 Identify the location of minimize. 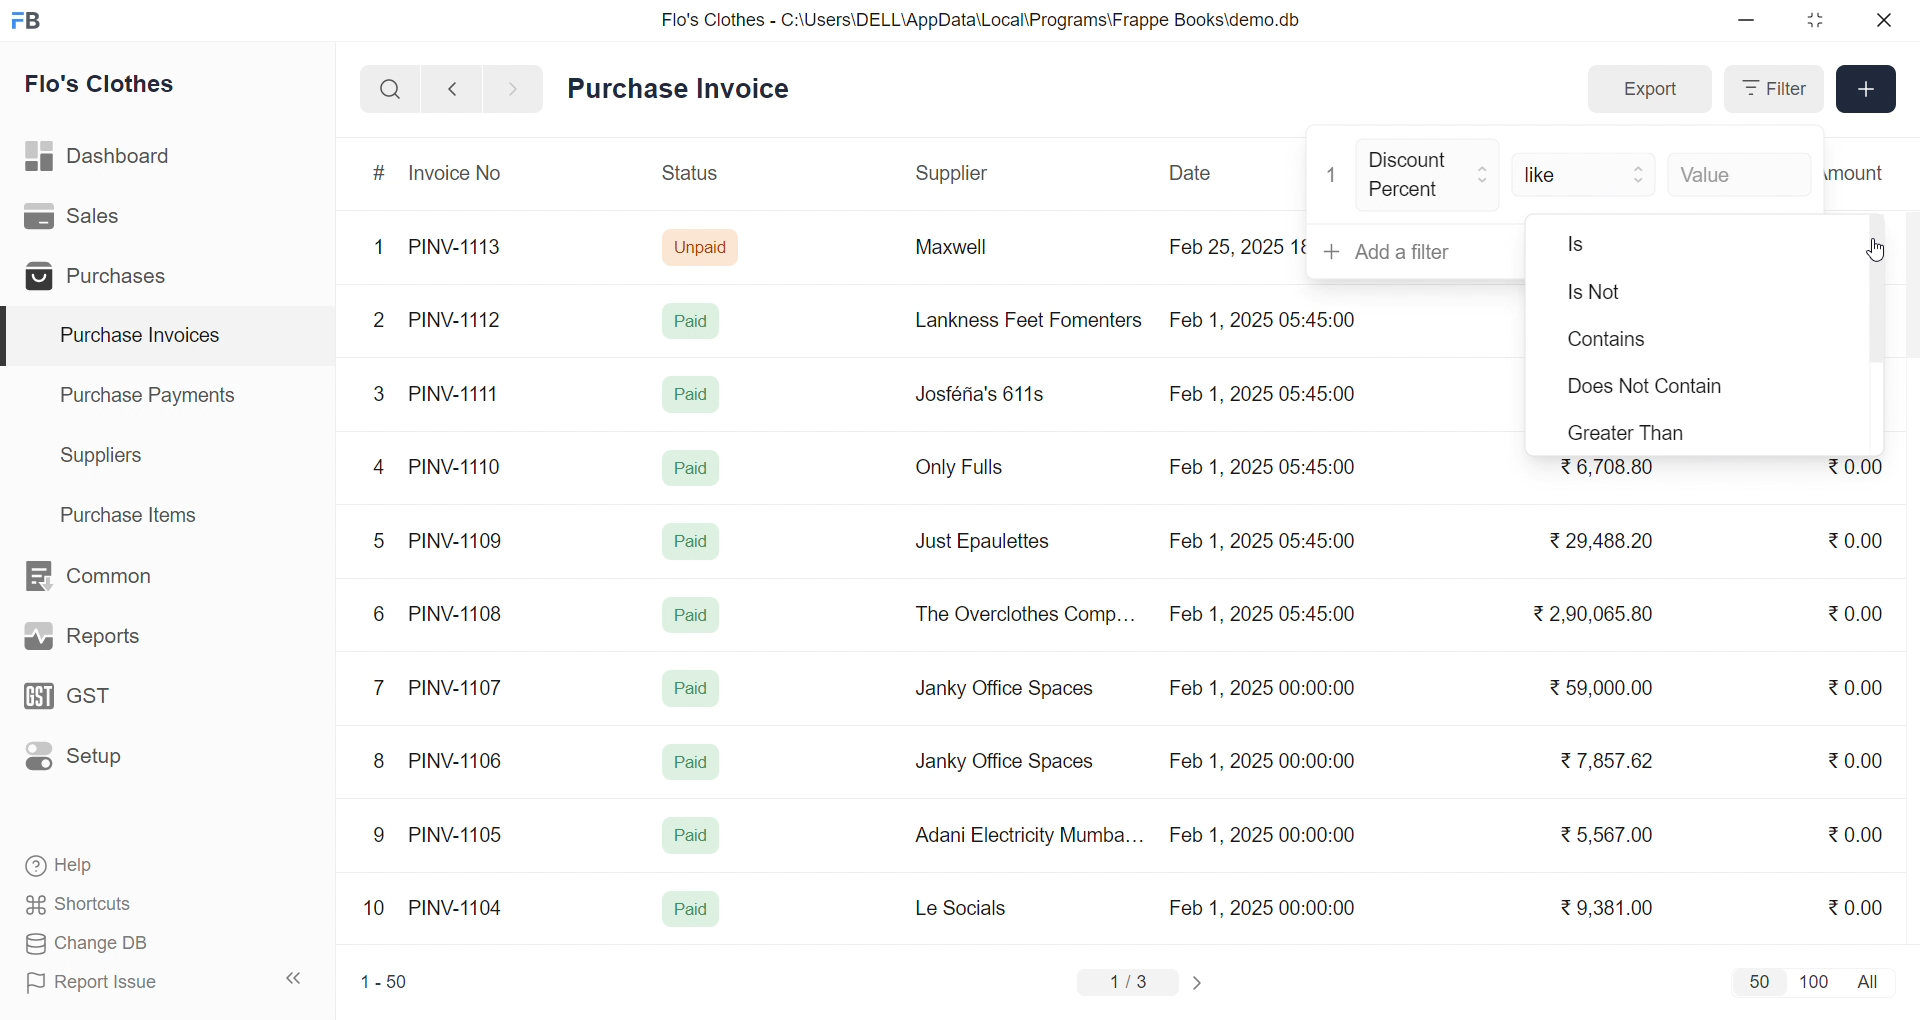
(1748, 21).